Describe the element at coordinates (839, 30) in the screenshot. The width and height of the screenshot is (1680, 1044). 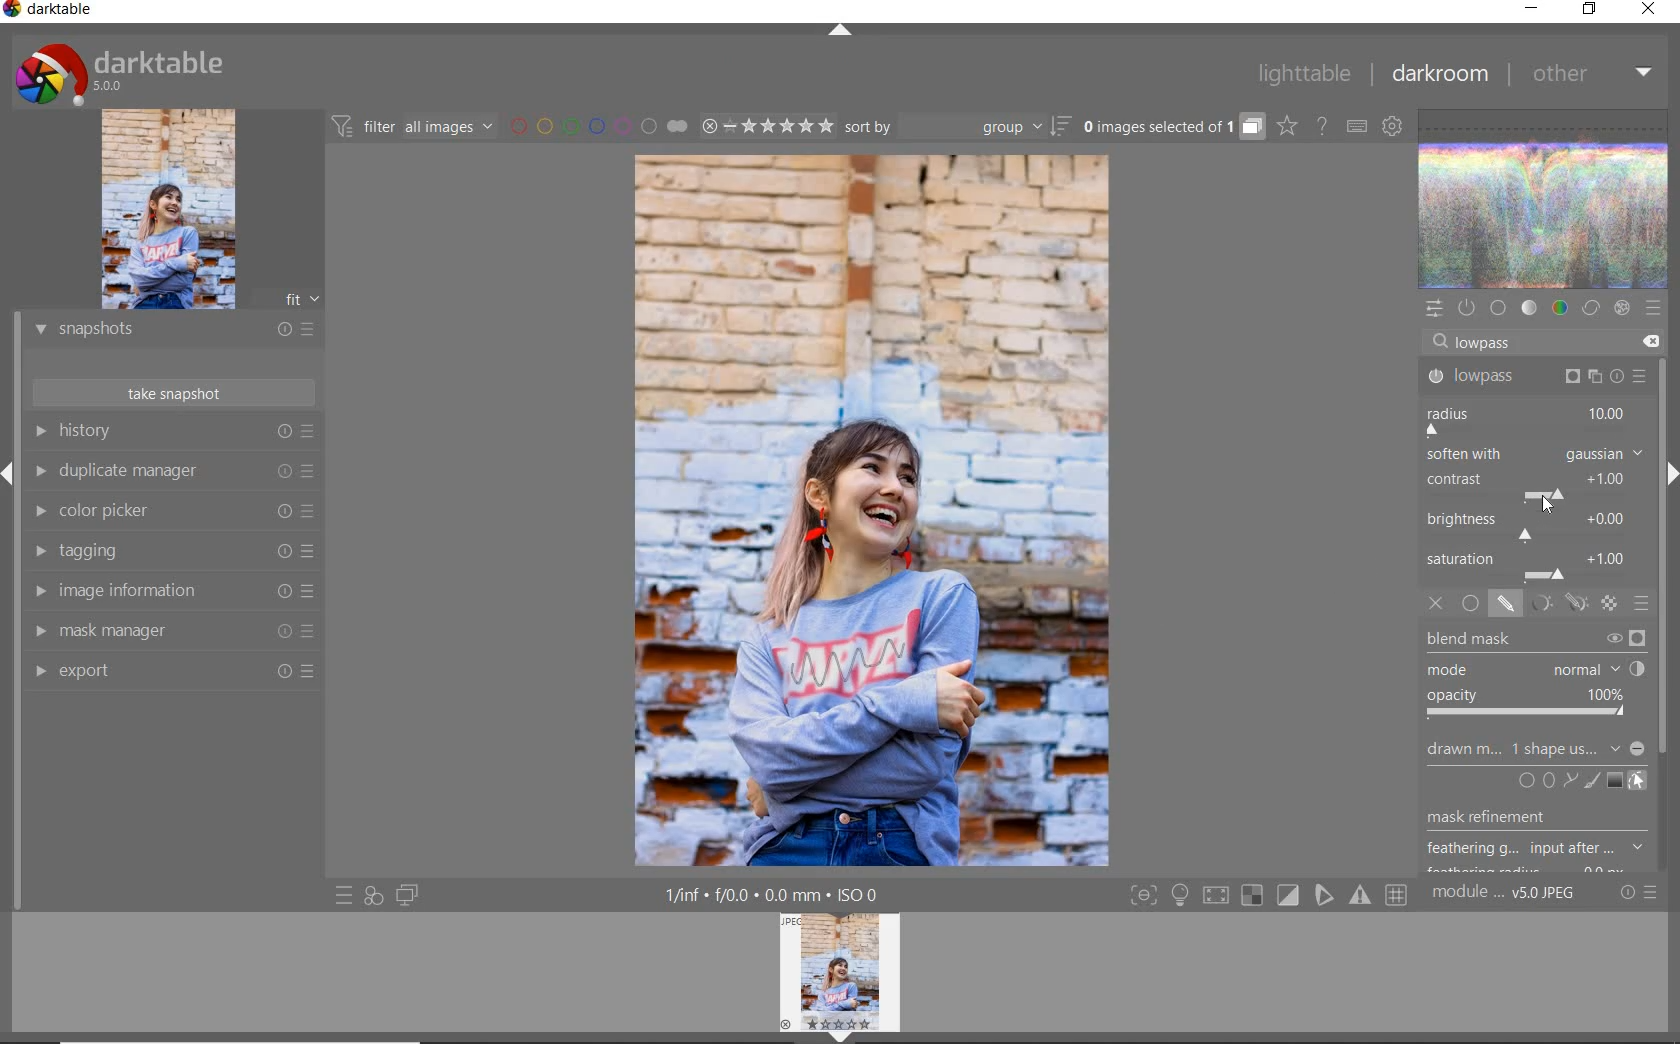
I see `expand/collapse` at that location.